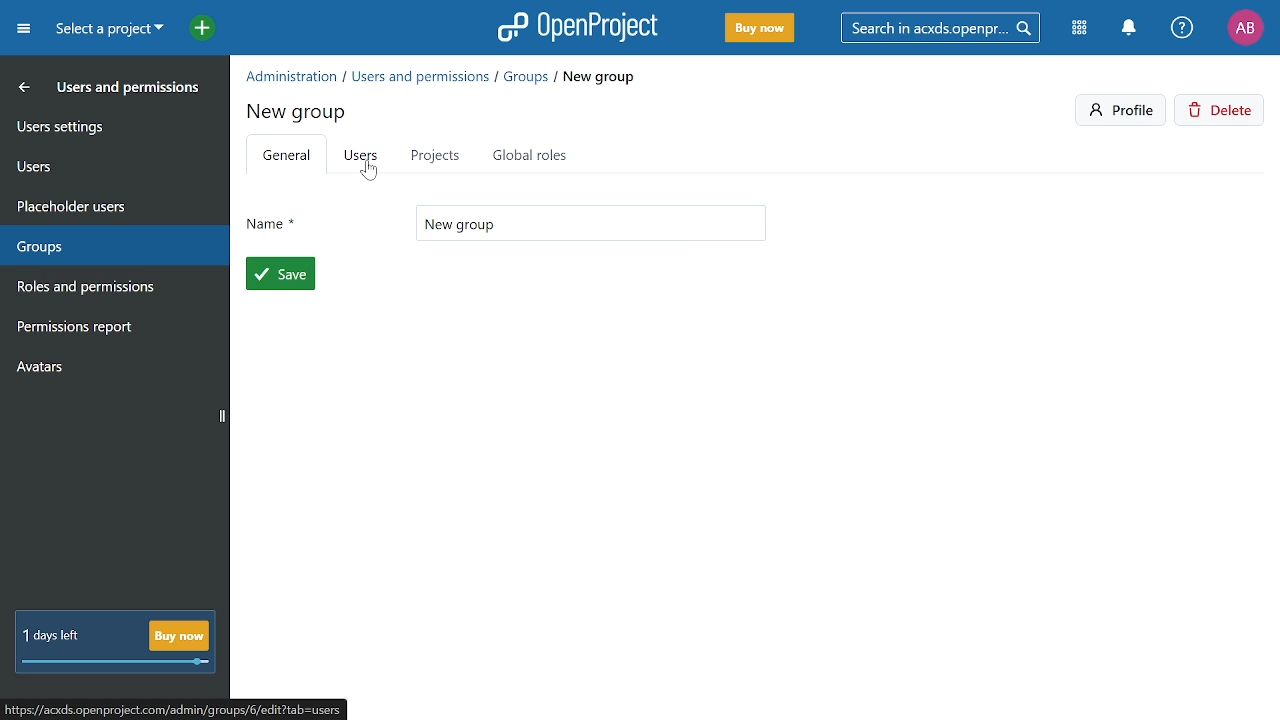 Image resolution: width=1280 pixels, height=720 pixels. I want to click on Help, so click(1183, 29).